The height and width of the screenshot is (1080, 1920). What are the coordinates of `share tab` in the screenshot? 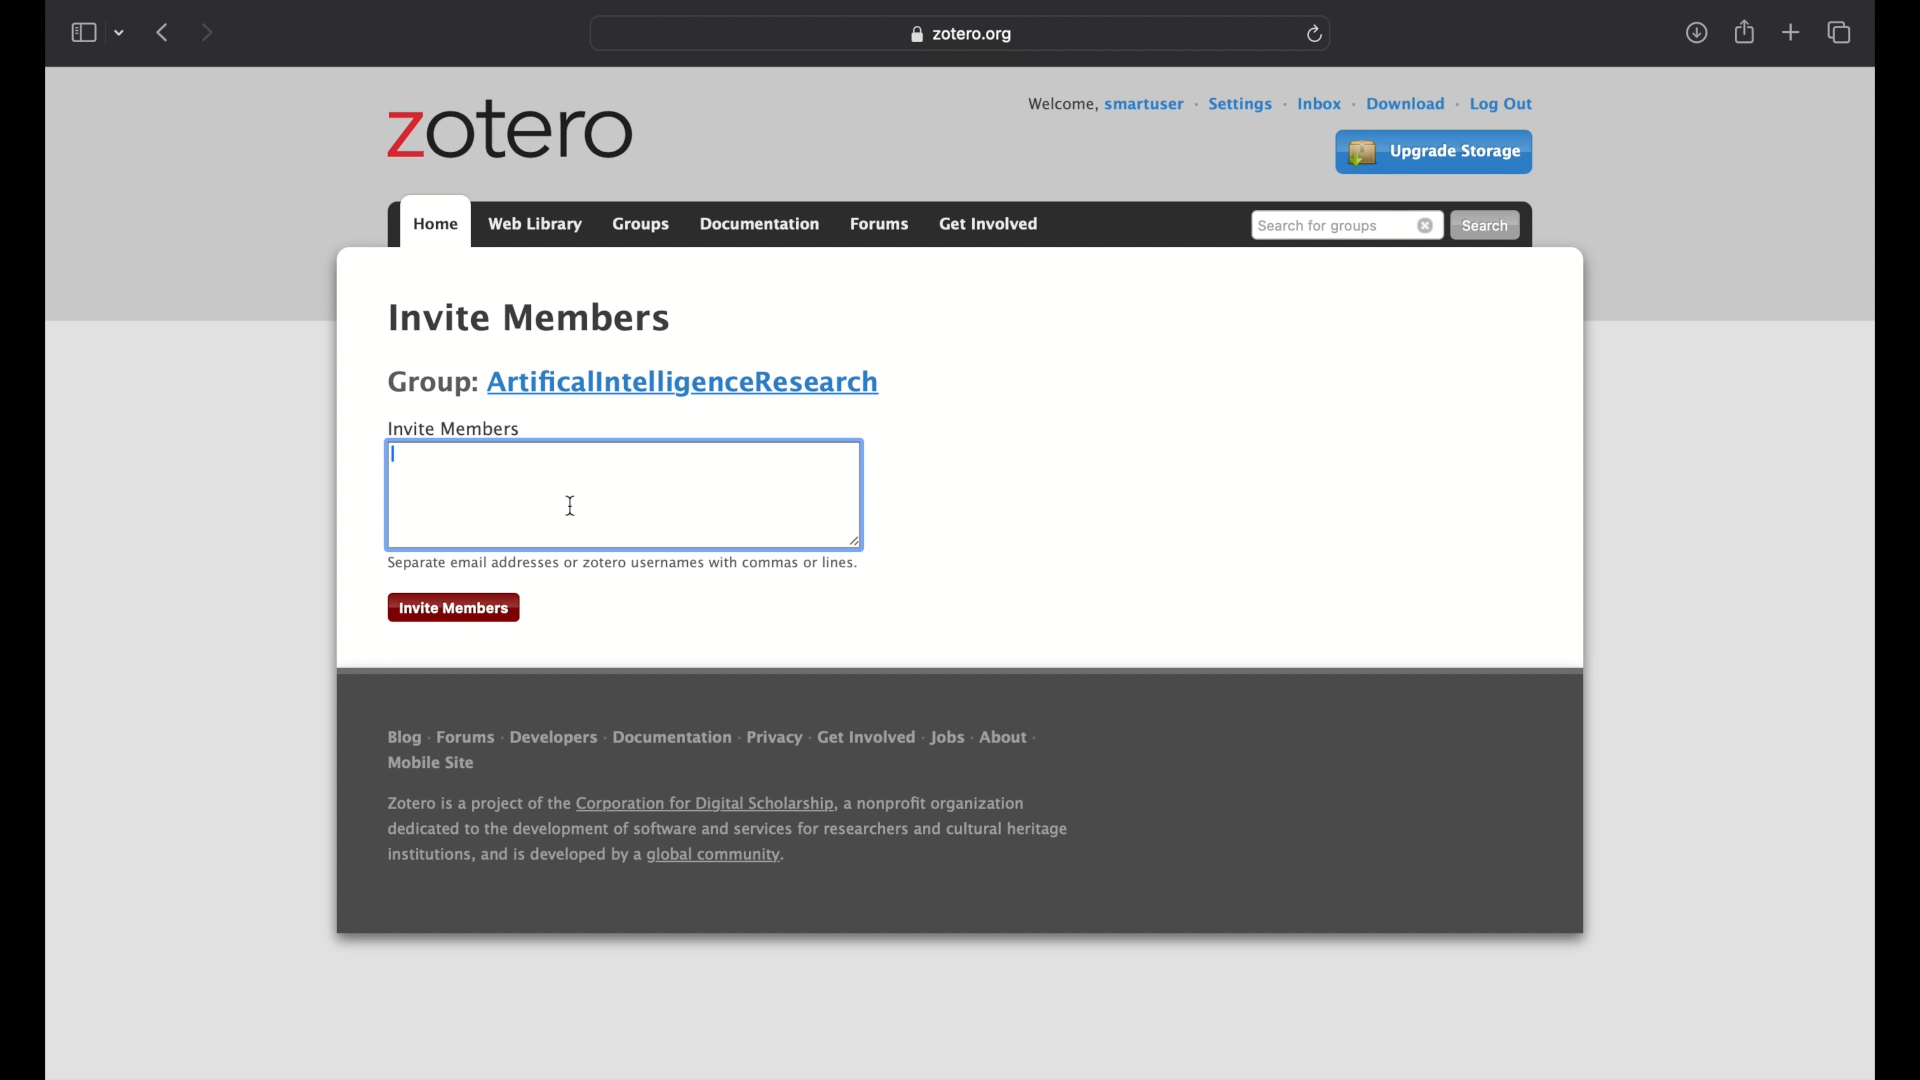 It's located at (1746, 33).